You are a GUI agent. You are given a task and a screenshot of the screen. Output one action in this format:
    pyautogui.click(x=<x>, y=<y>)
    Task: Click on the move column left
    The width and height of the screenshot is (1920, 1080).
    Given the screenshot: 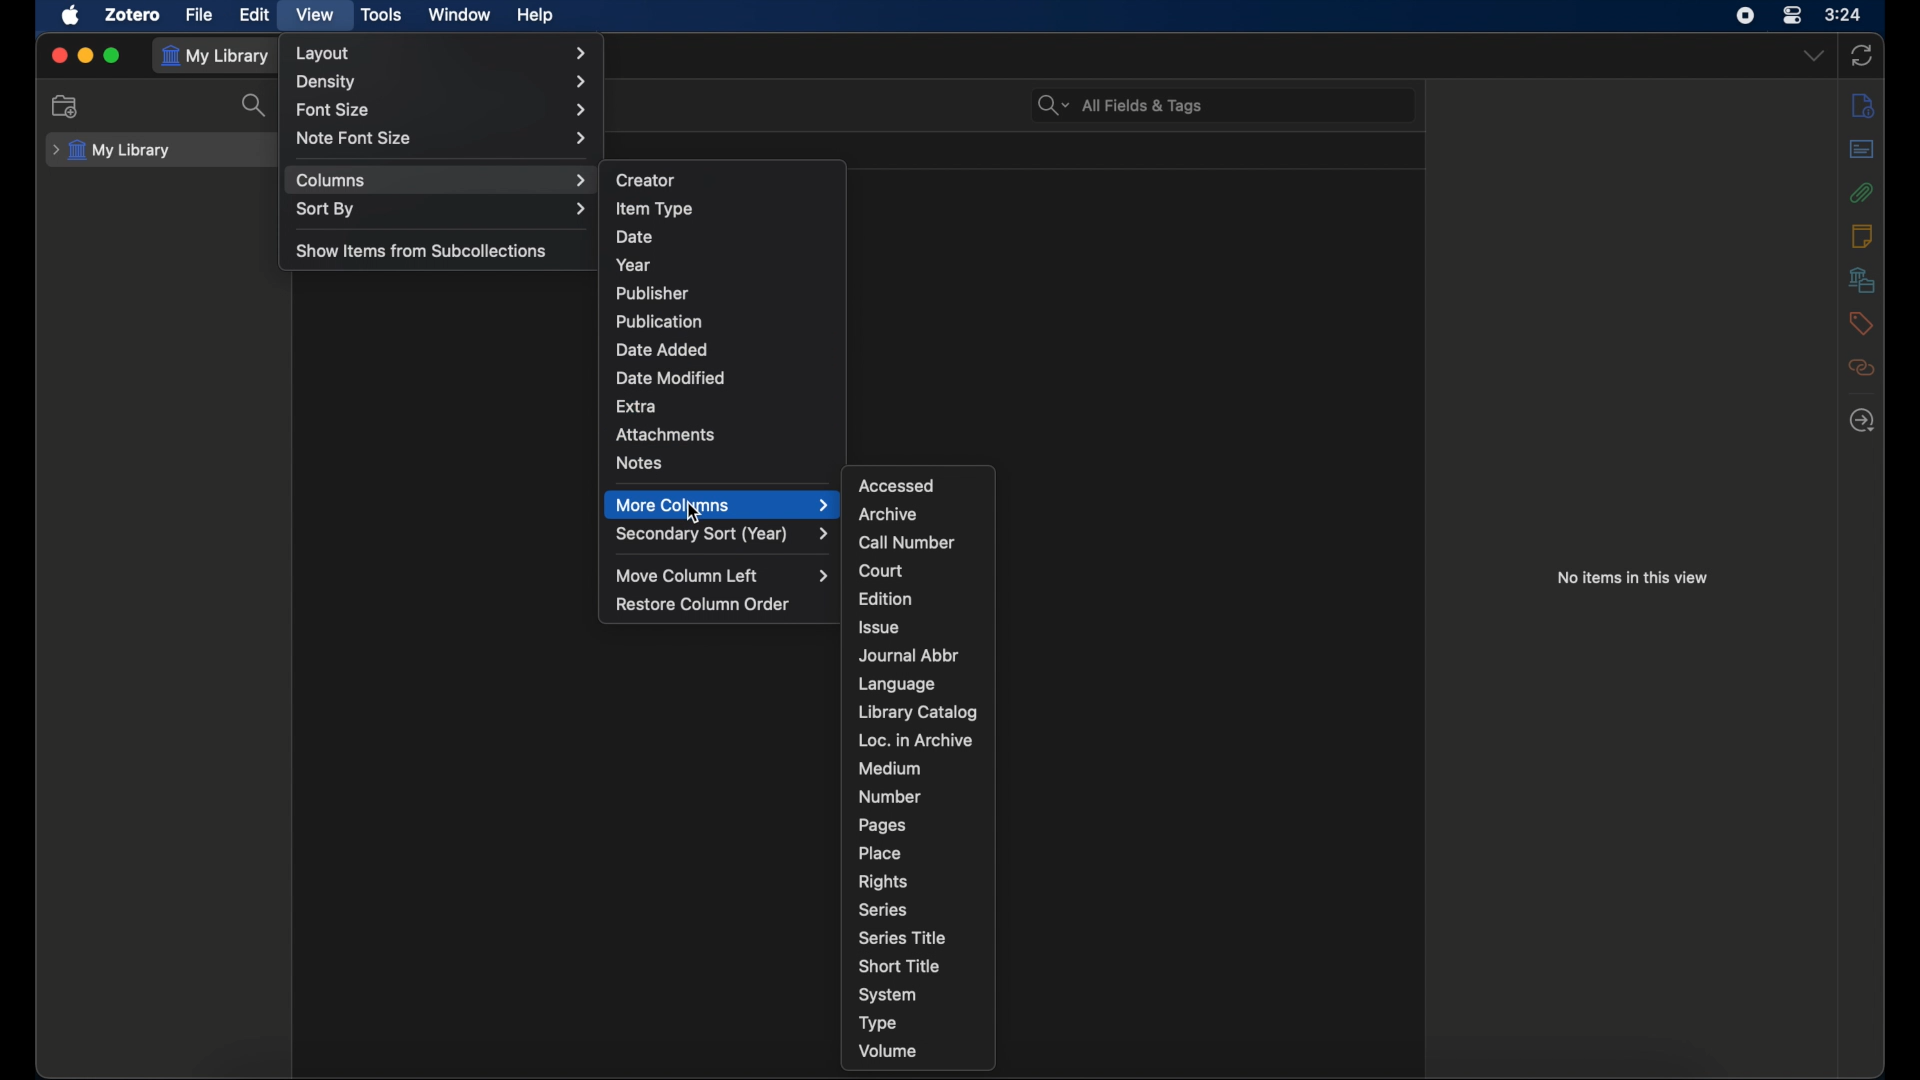 What is the action you would take?
    pyautogui.click(x=721, y=576)
    